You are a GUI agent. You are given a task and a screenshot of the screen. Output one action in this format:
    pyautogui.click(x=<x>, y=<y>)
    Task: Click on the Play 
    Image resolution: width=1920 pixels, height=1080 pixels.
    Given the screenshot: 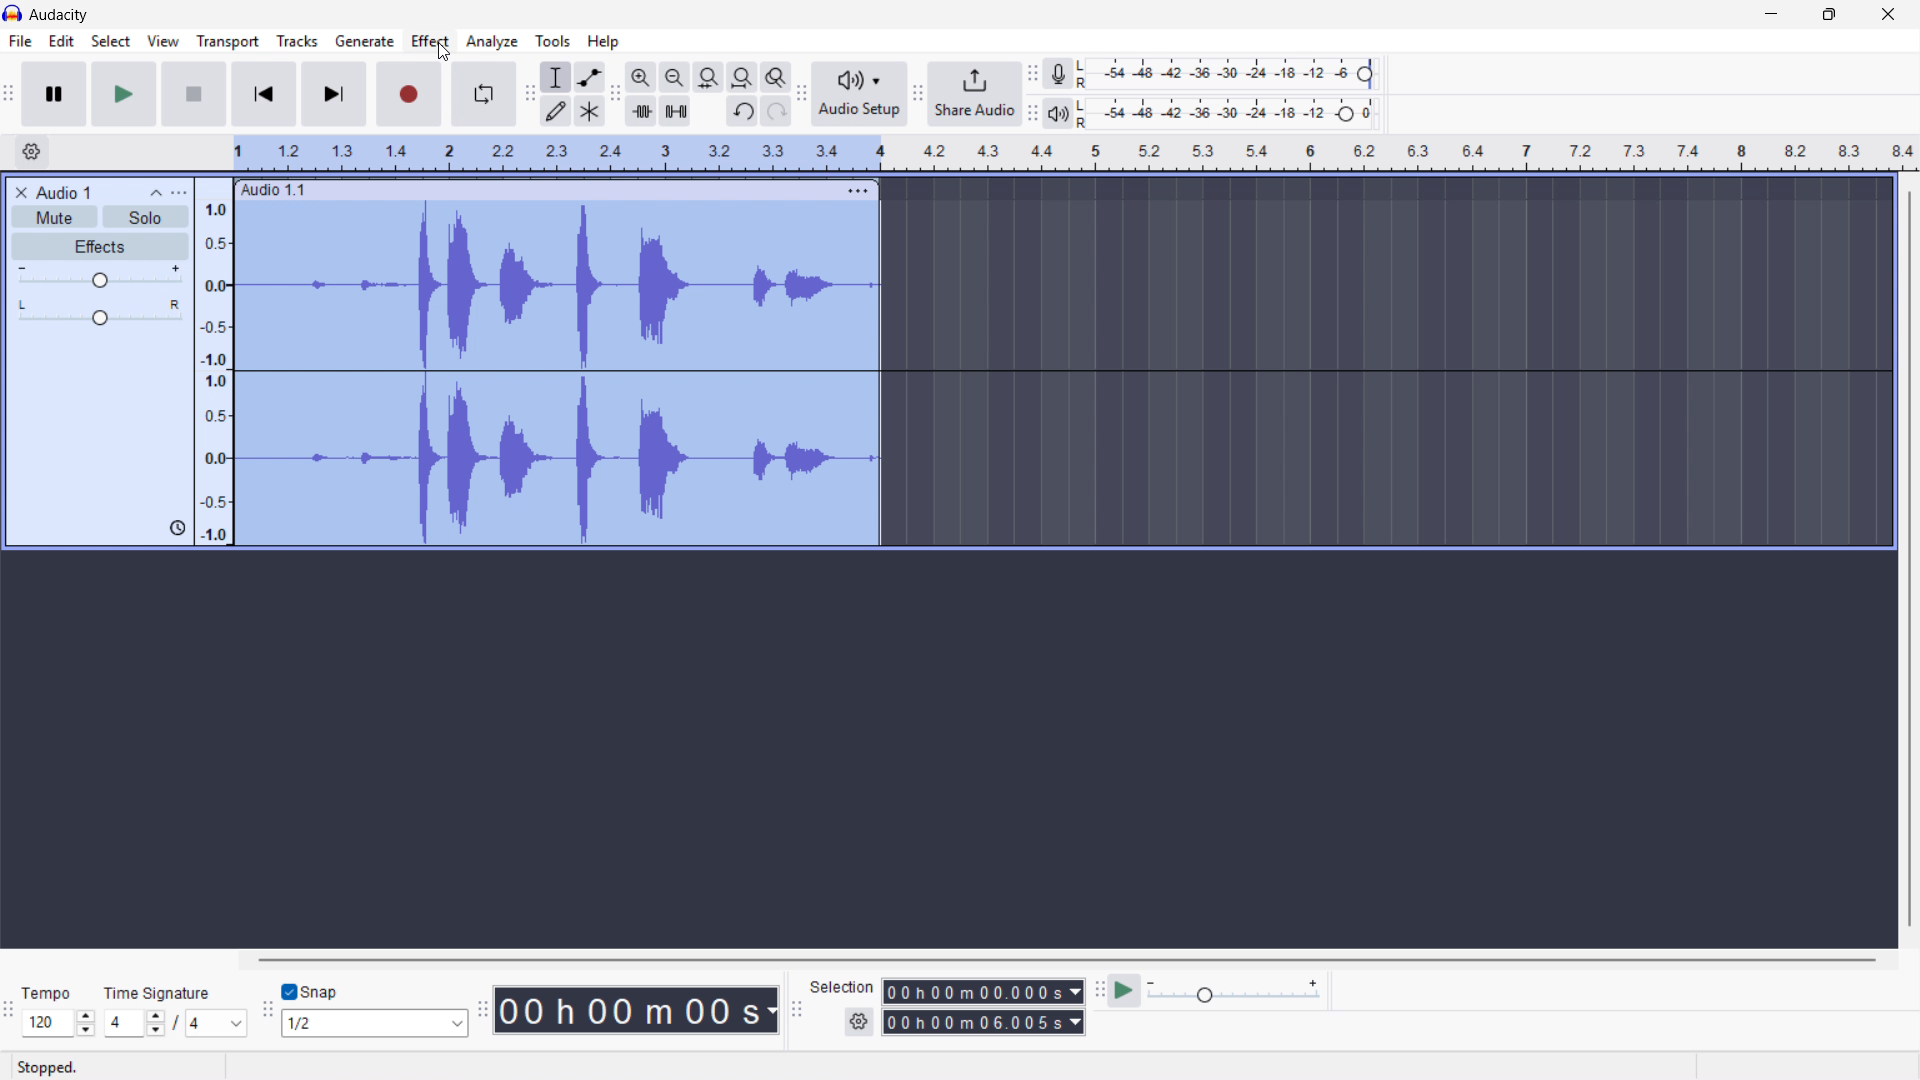 What is the action you would take?
    pyautogui.click(x=123, y=94)
    